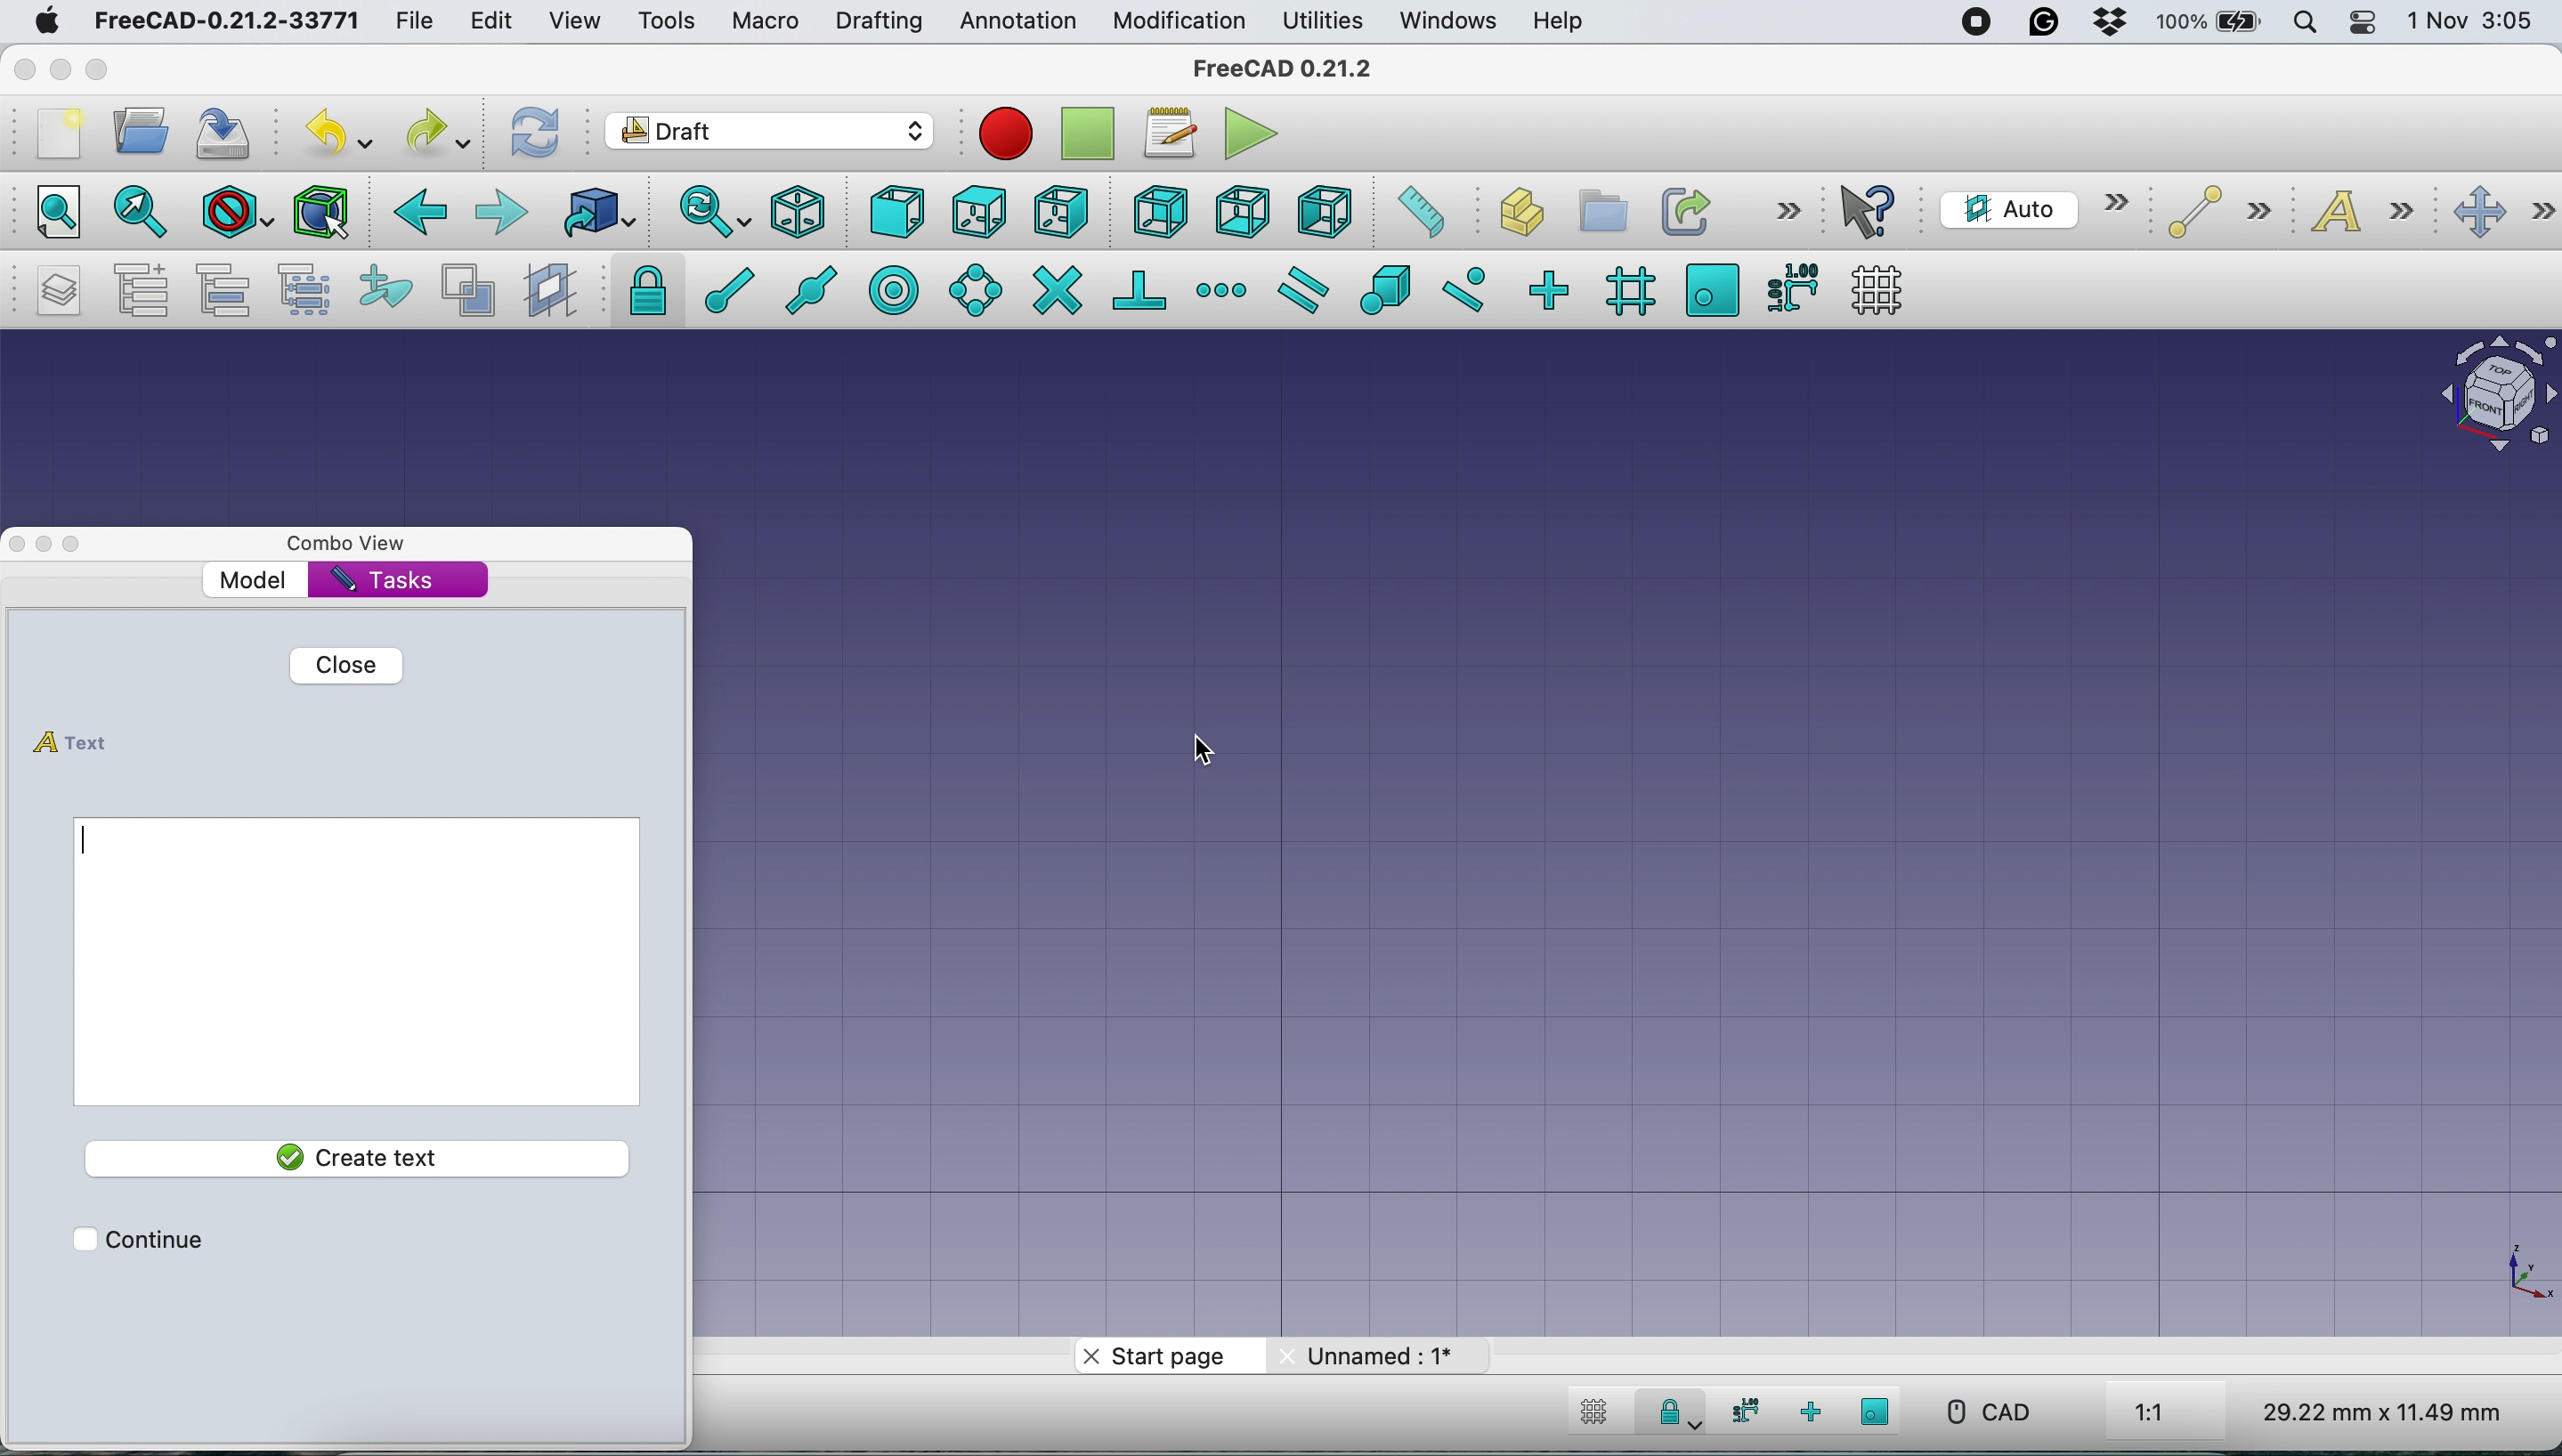 The image size is (2562, 1456). Describe the element at coordinates (138, 129) in the screenshot. I see `open` at that location.